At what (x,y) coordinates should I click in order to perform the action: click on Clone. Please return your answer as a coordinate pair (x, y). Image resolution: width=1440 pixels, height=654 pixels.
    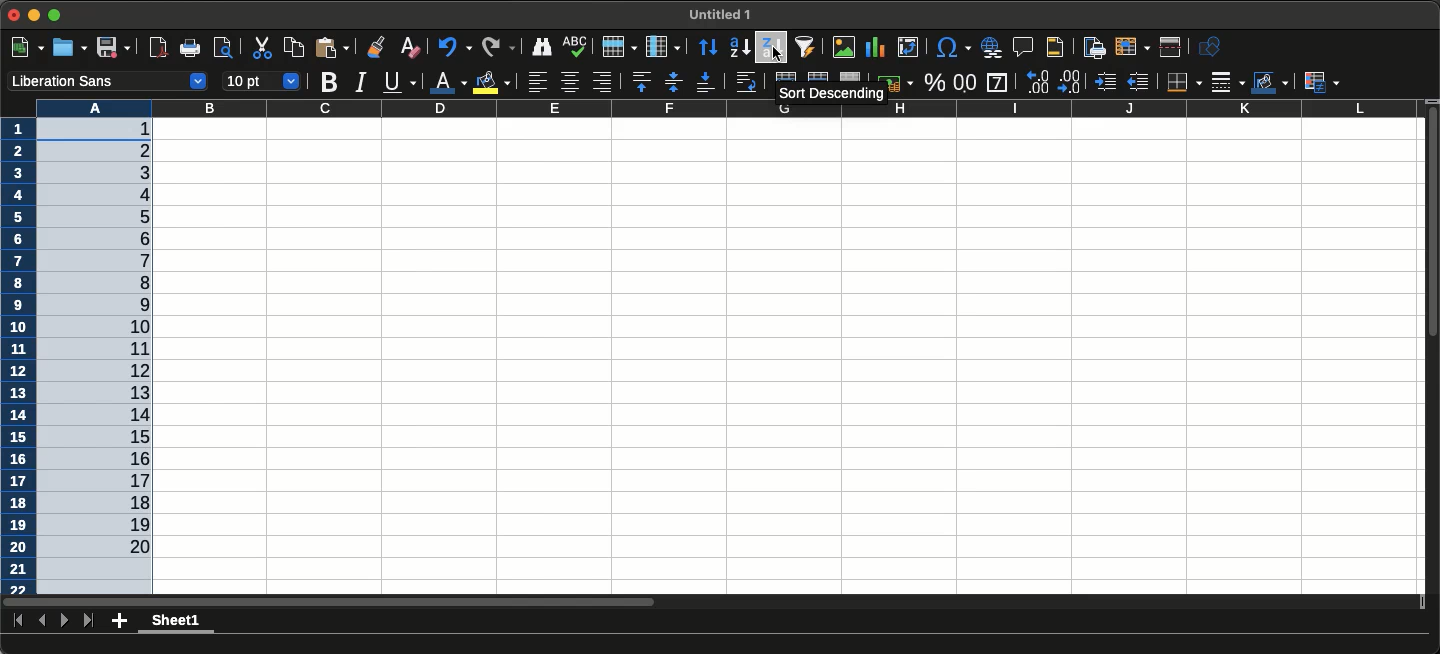
    Looking at the image, I should click on (375, 46).